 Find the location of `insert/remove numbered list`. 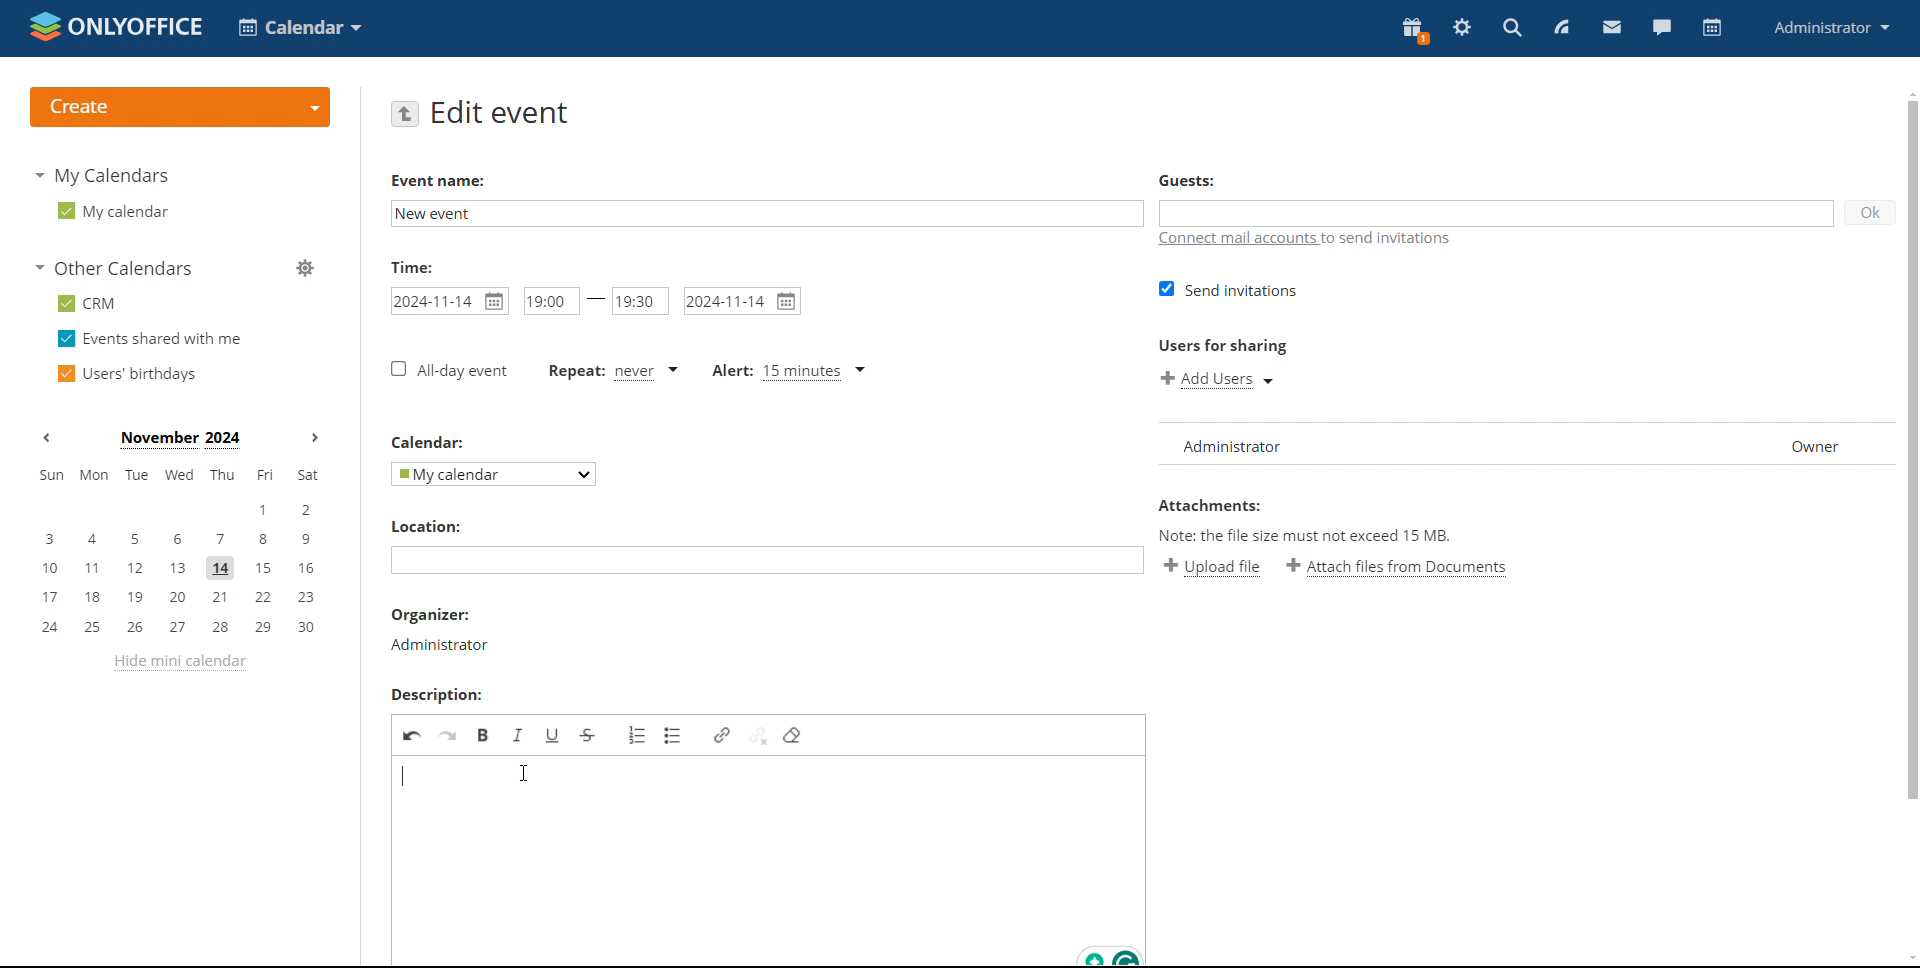

insert/remove numbered list is located at coordinates (637, 734).